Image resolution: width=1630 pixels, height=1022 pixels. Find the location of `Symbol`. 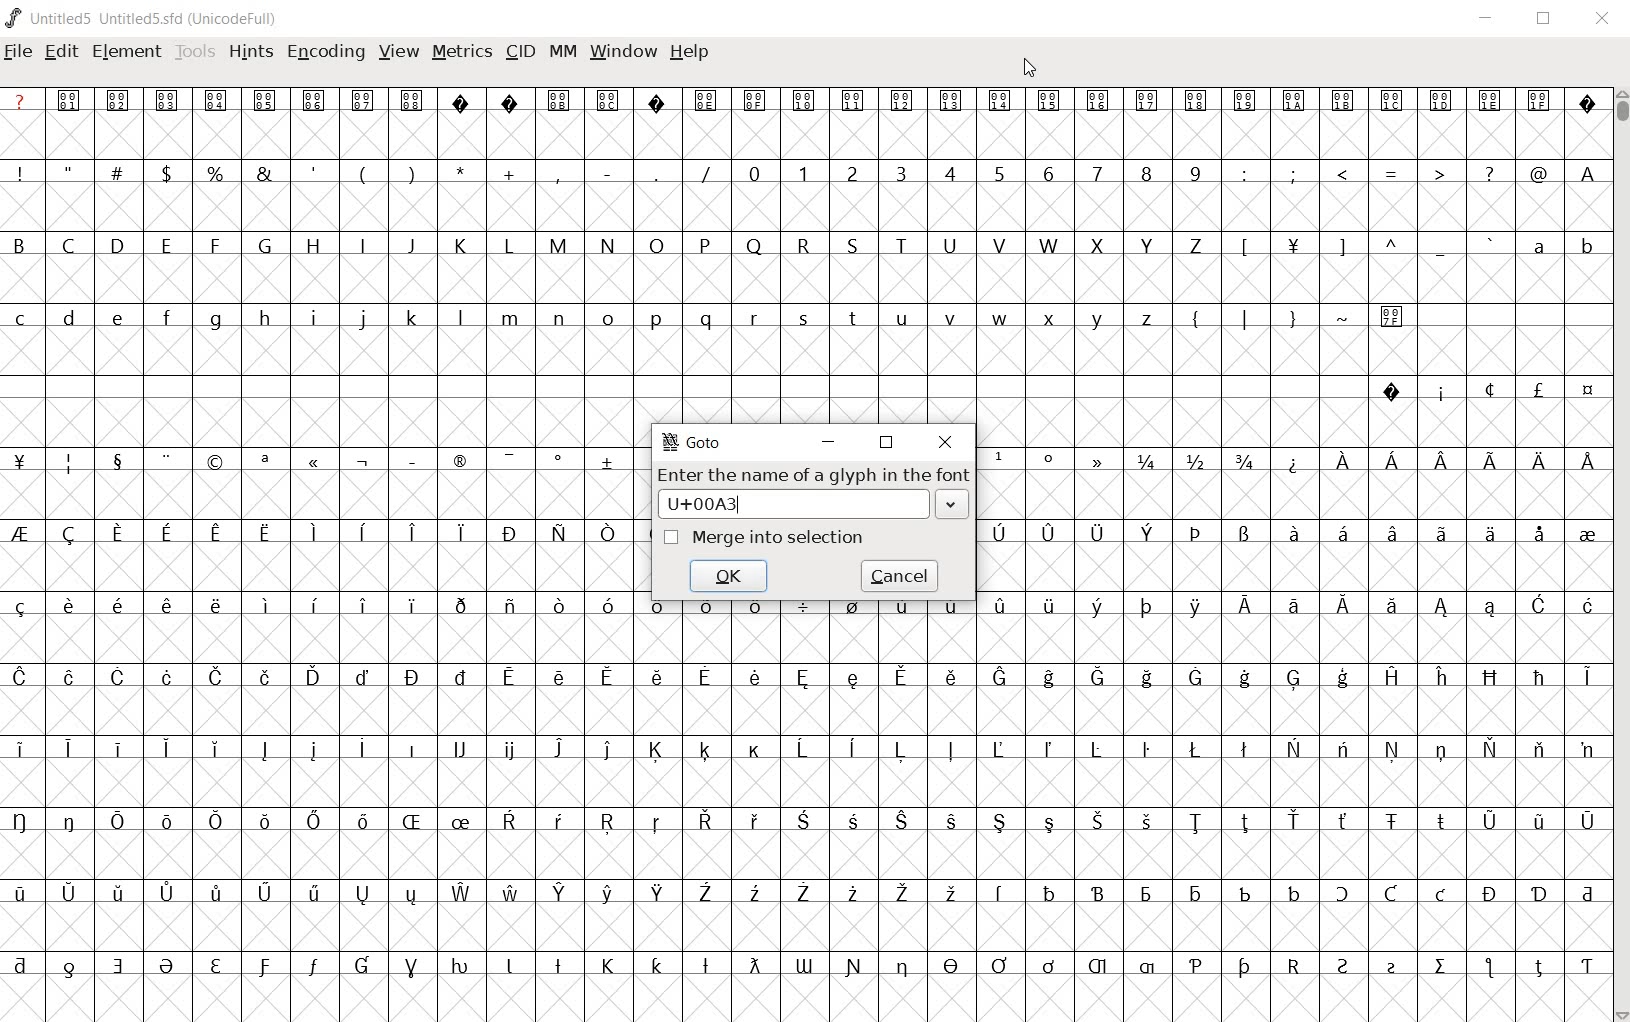

Symbol is located at coordinates (312, 750).